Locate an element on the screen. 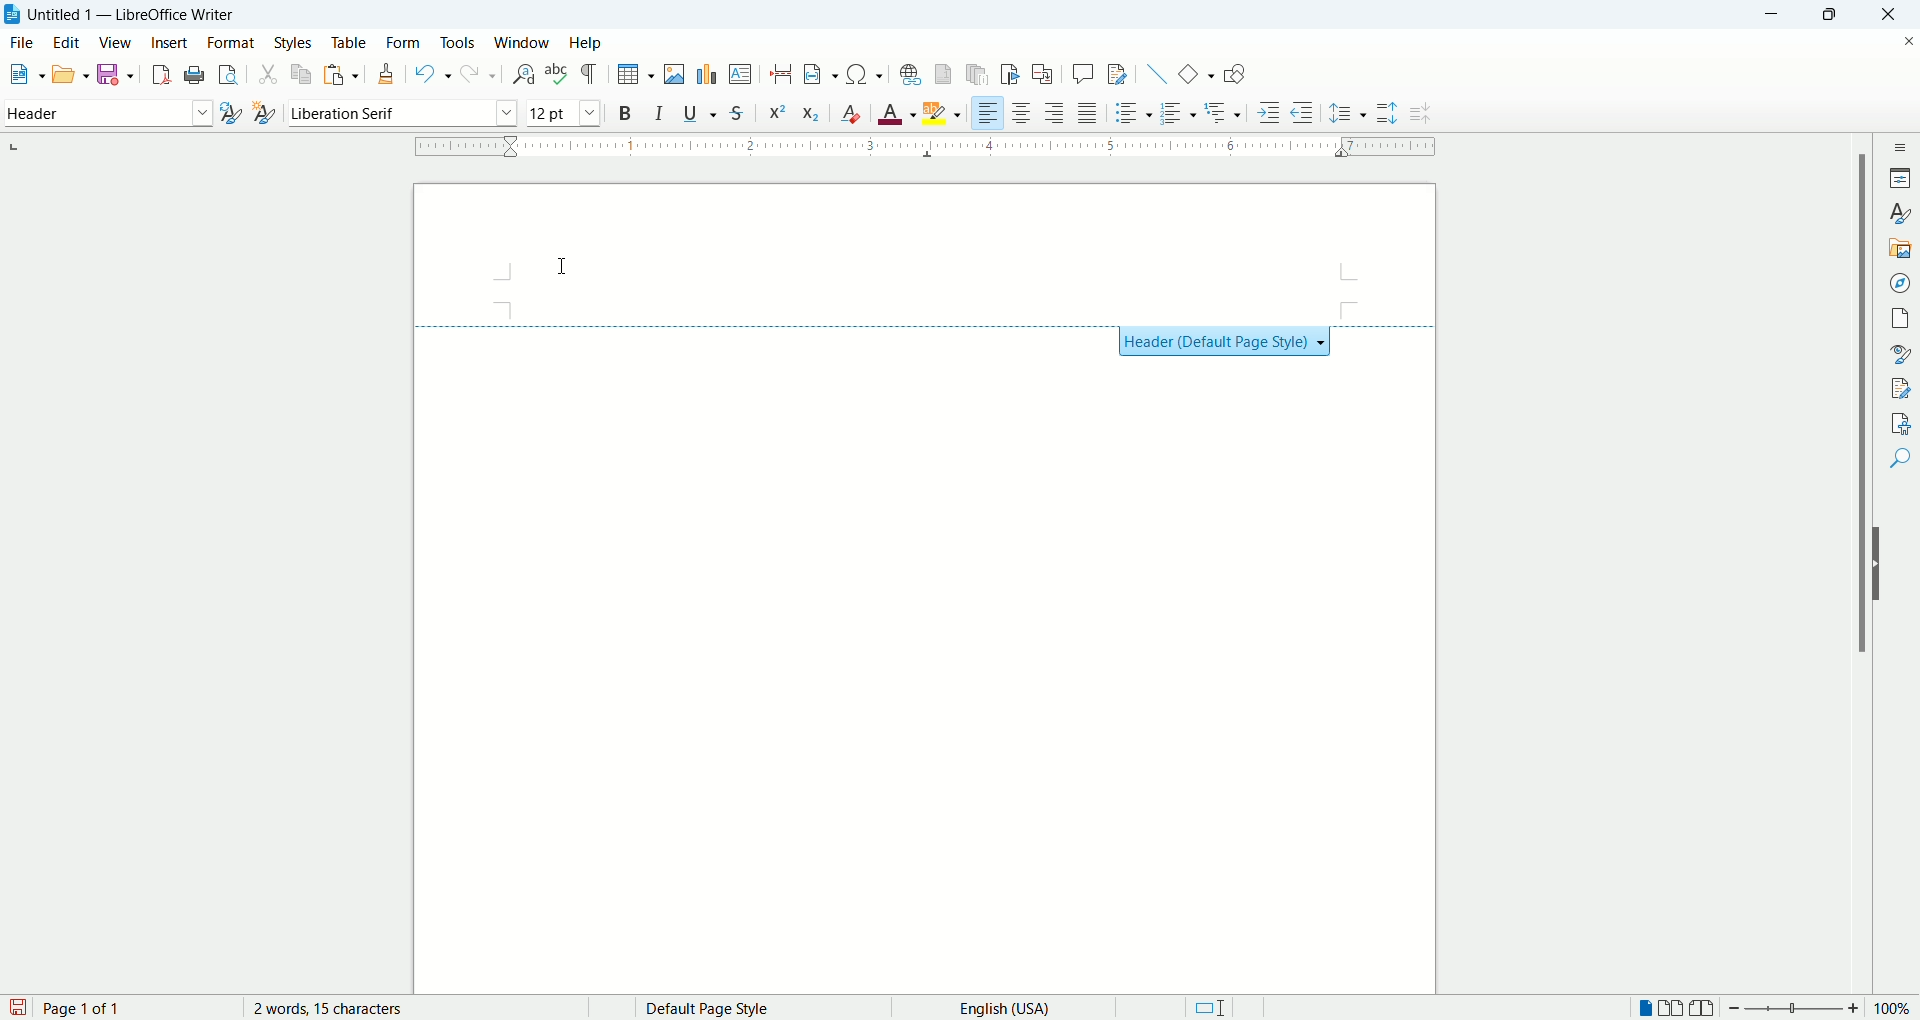  insert symbol is located at coordinates (864, 73).